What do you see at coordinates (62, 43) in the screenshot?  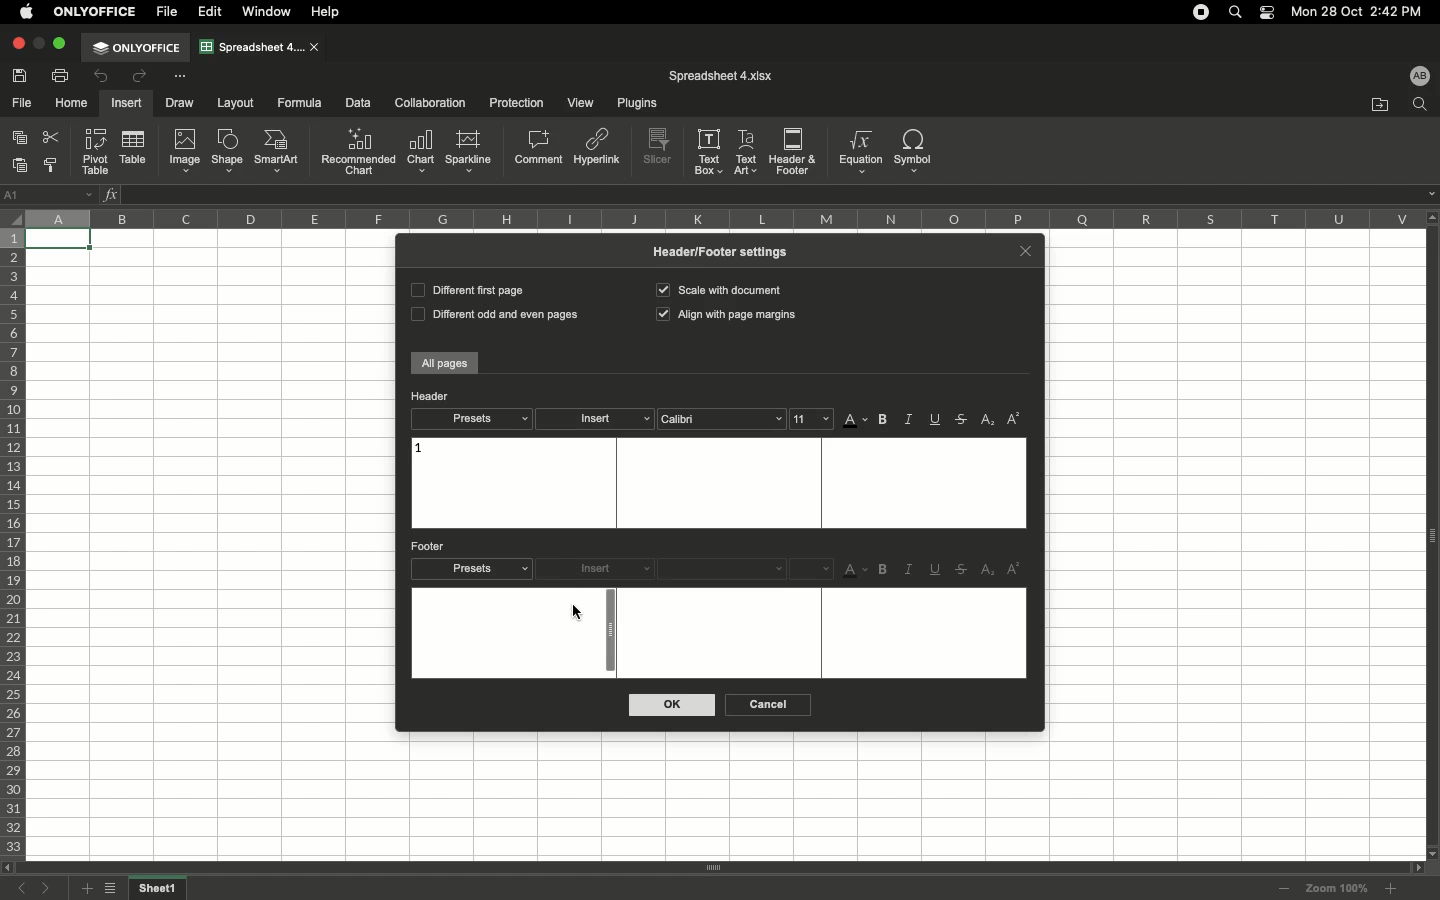 I see `Maximize` at bounding box center [62, 43].